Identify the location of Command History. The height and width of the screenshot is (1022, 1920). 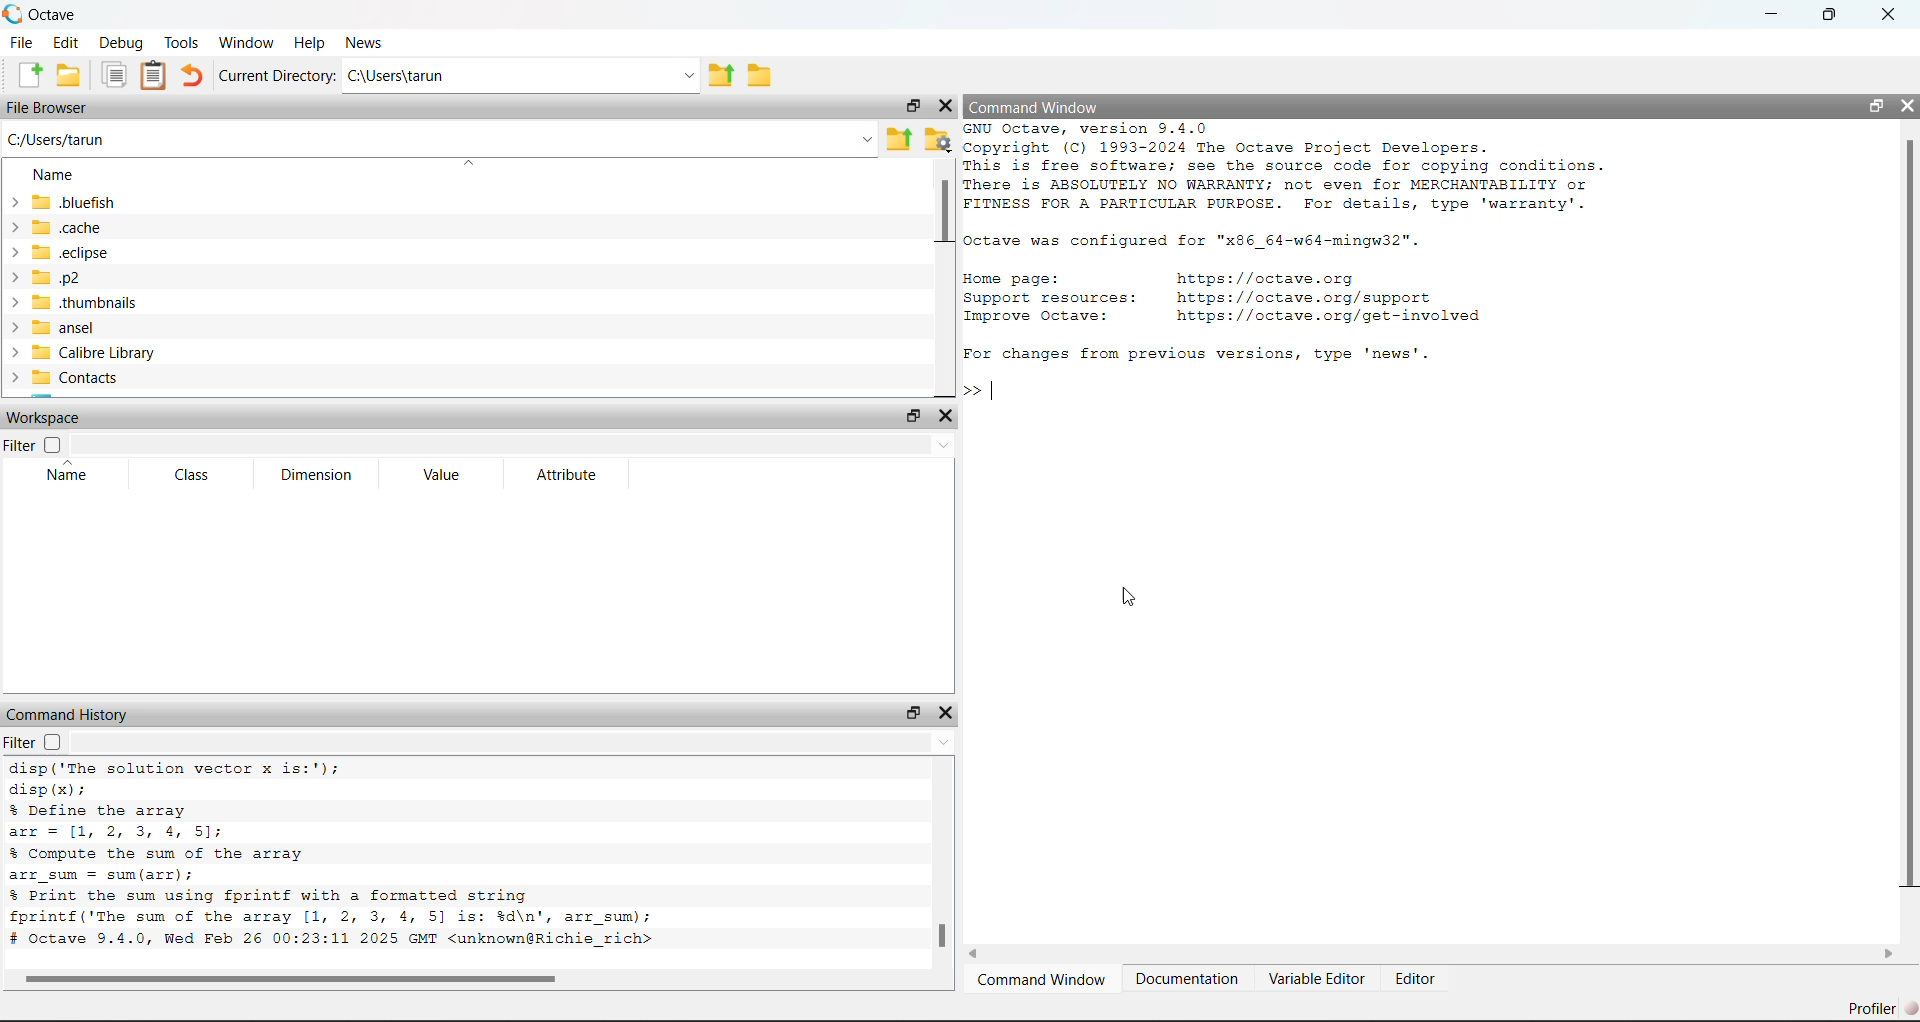
(72, 714).